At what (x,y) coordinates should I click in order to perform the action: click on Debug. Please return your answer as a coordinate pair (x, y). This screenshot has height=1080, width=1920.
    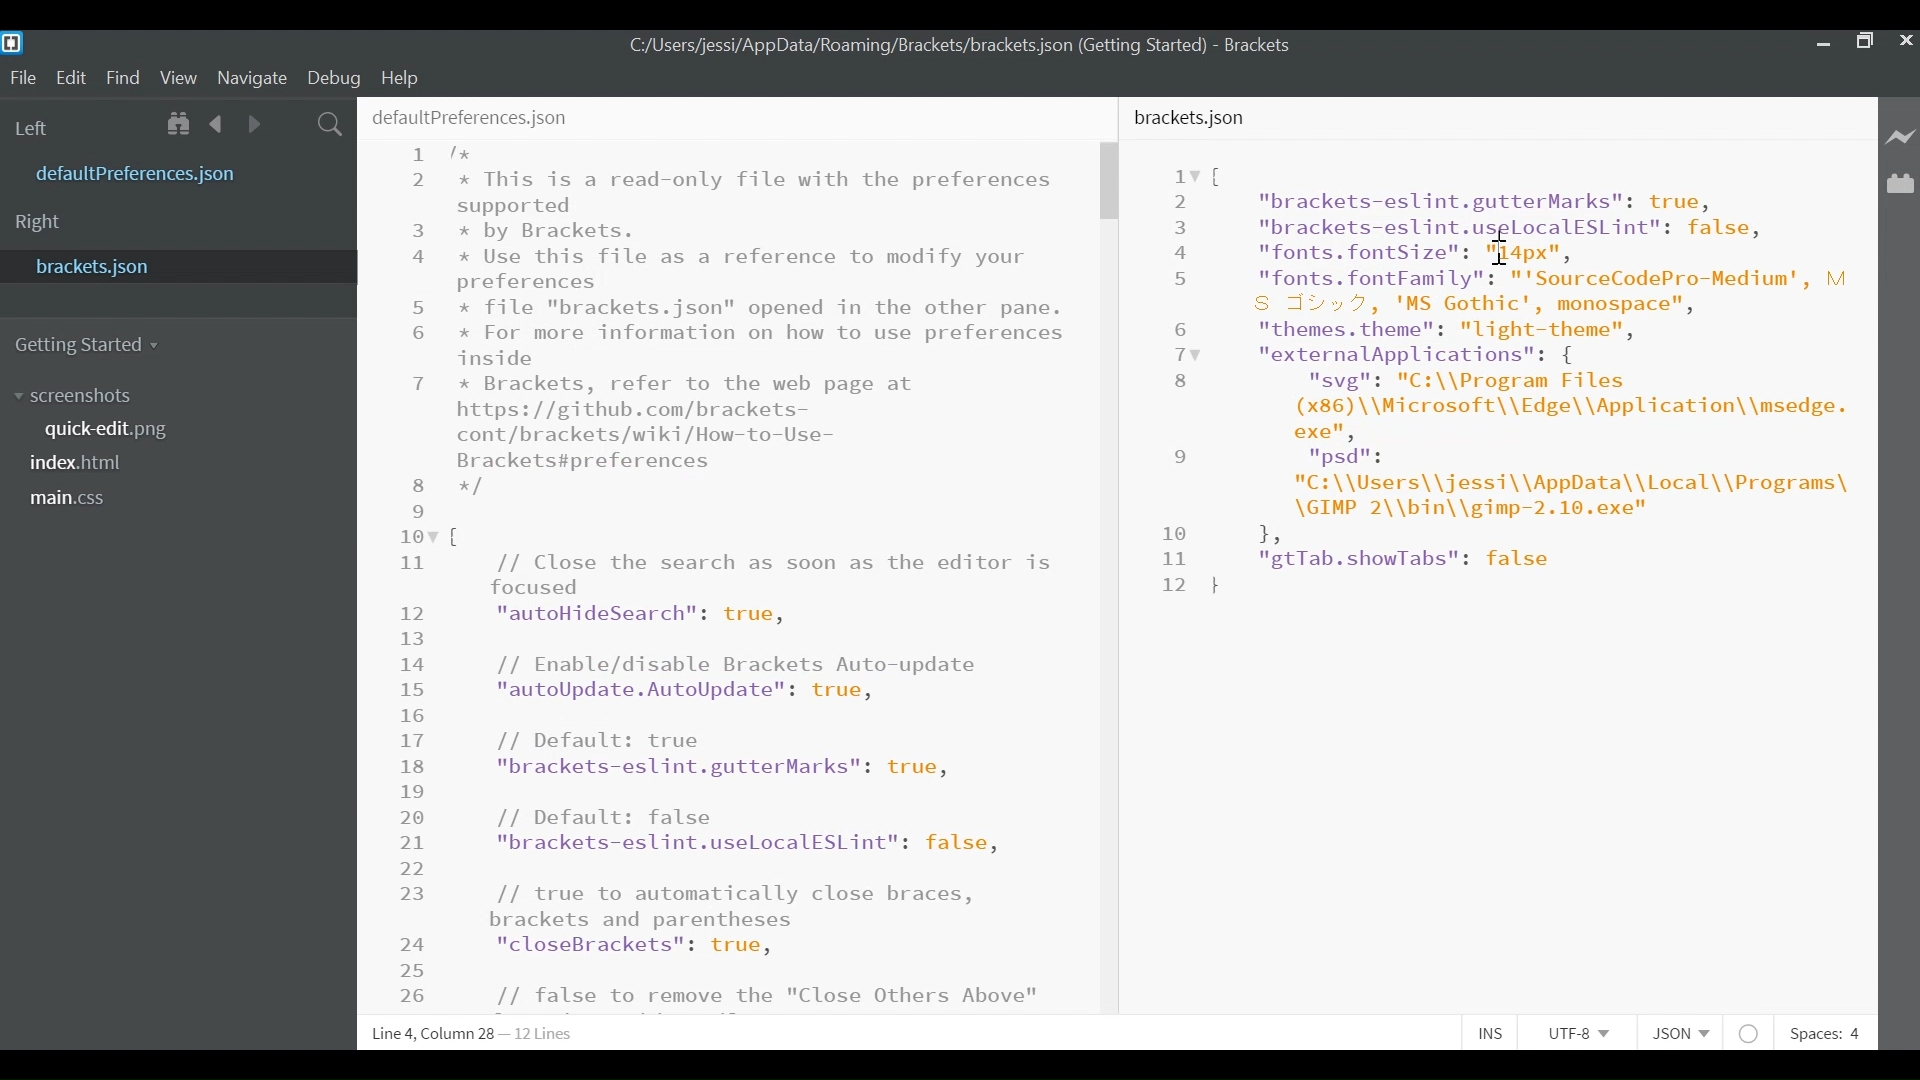
    Looking at the image, I should click on (332, 78).